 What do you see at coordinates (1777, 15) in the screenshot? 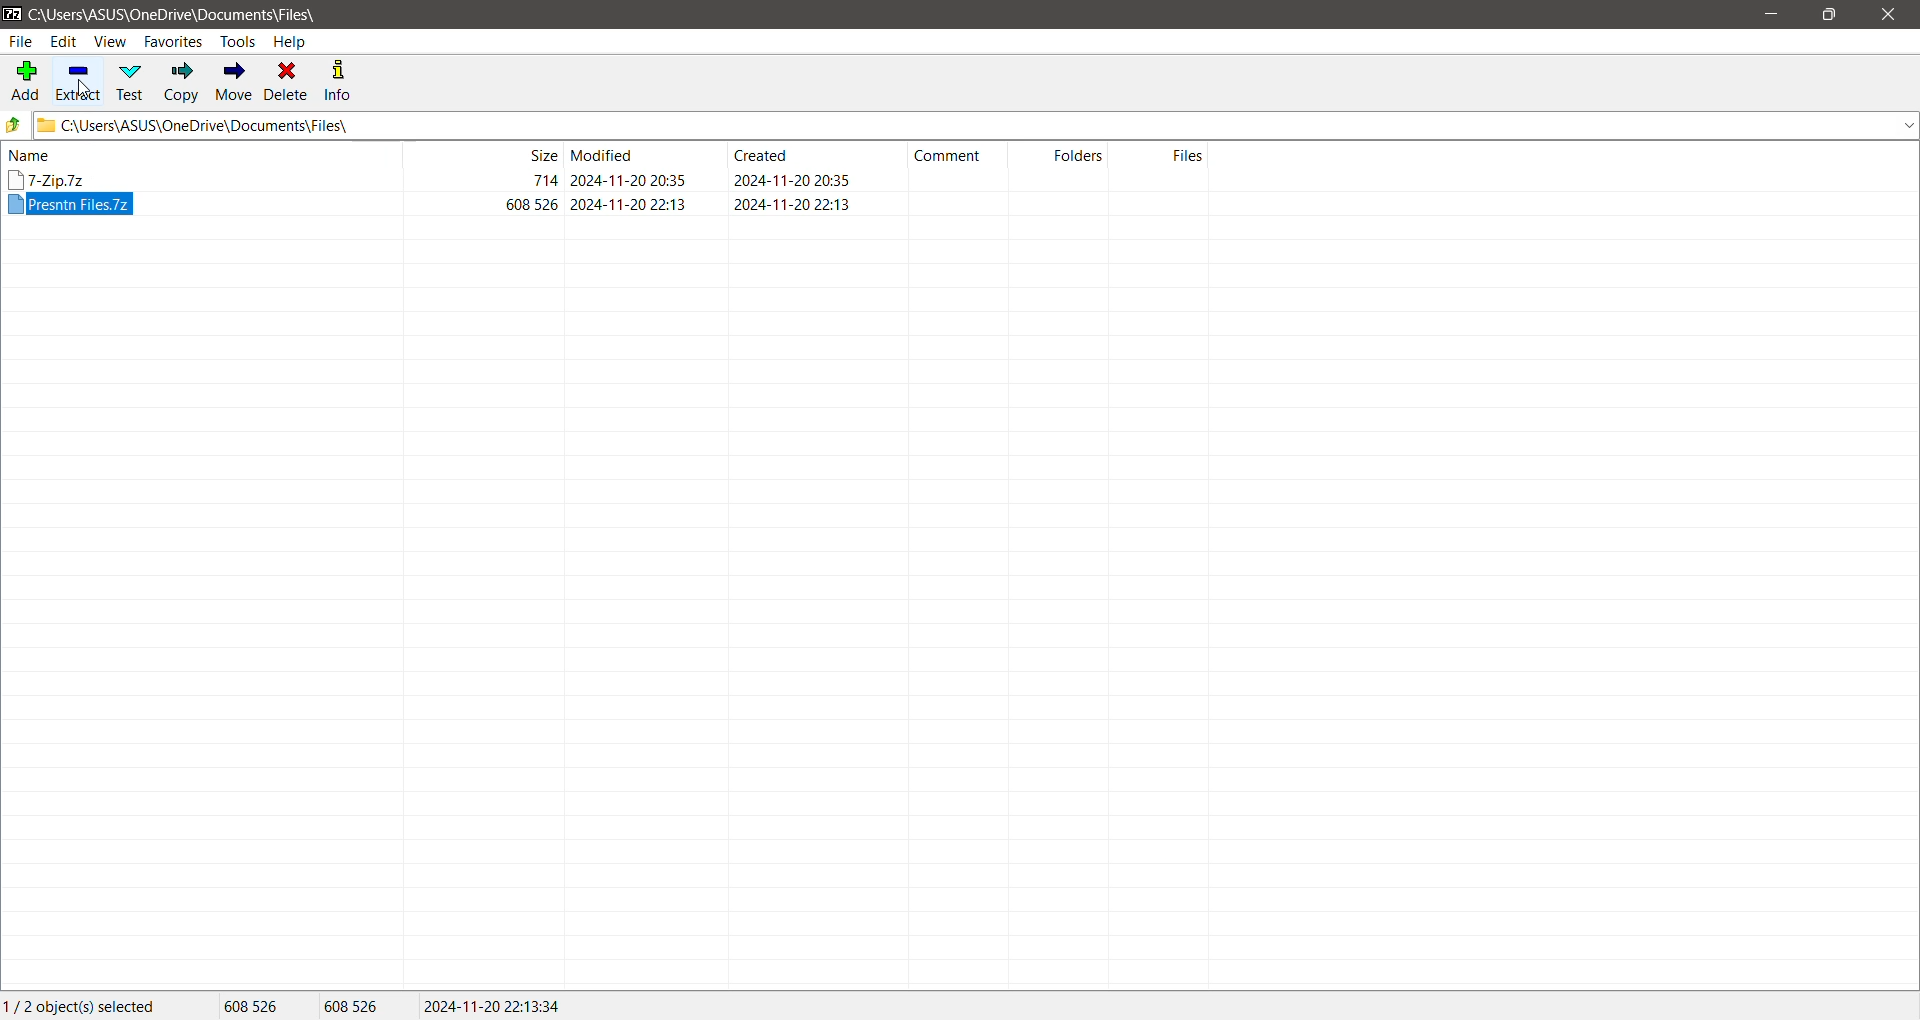
I see `Minimize` at bounding box center [1777, 15].